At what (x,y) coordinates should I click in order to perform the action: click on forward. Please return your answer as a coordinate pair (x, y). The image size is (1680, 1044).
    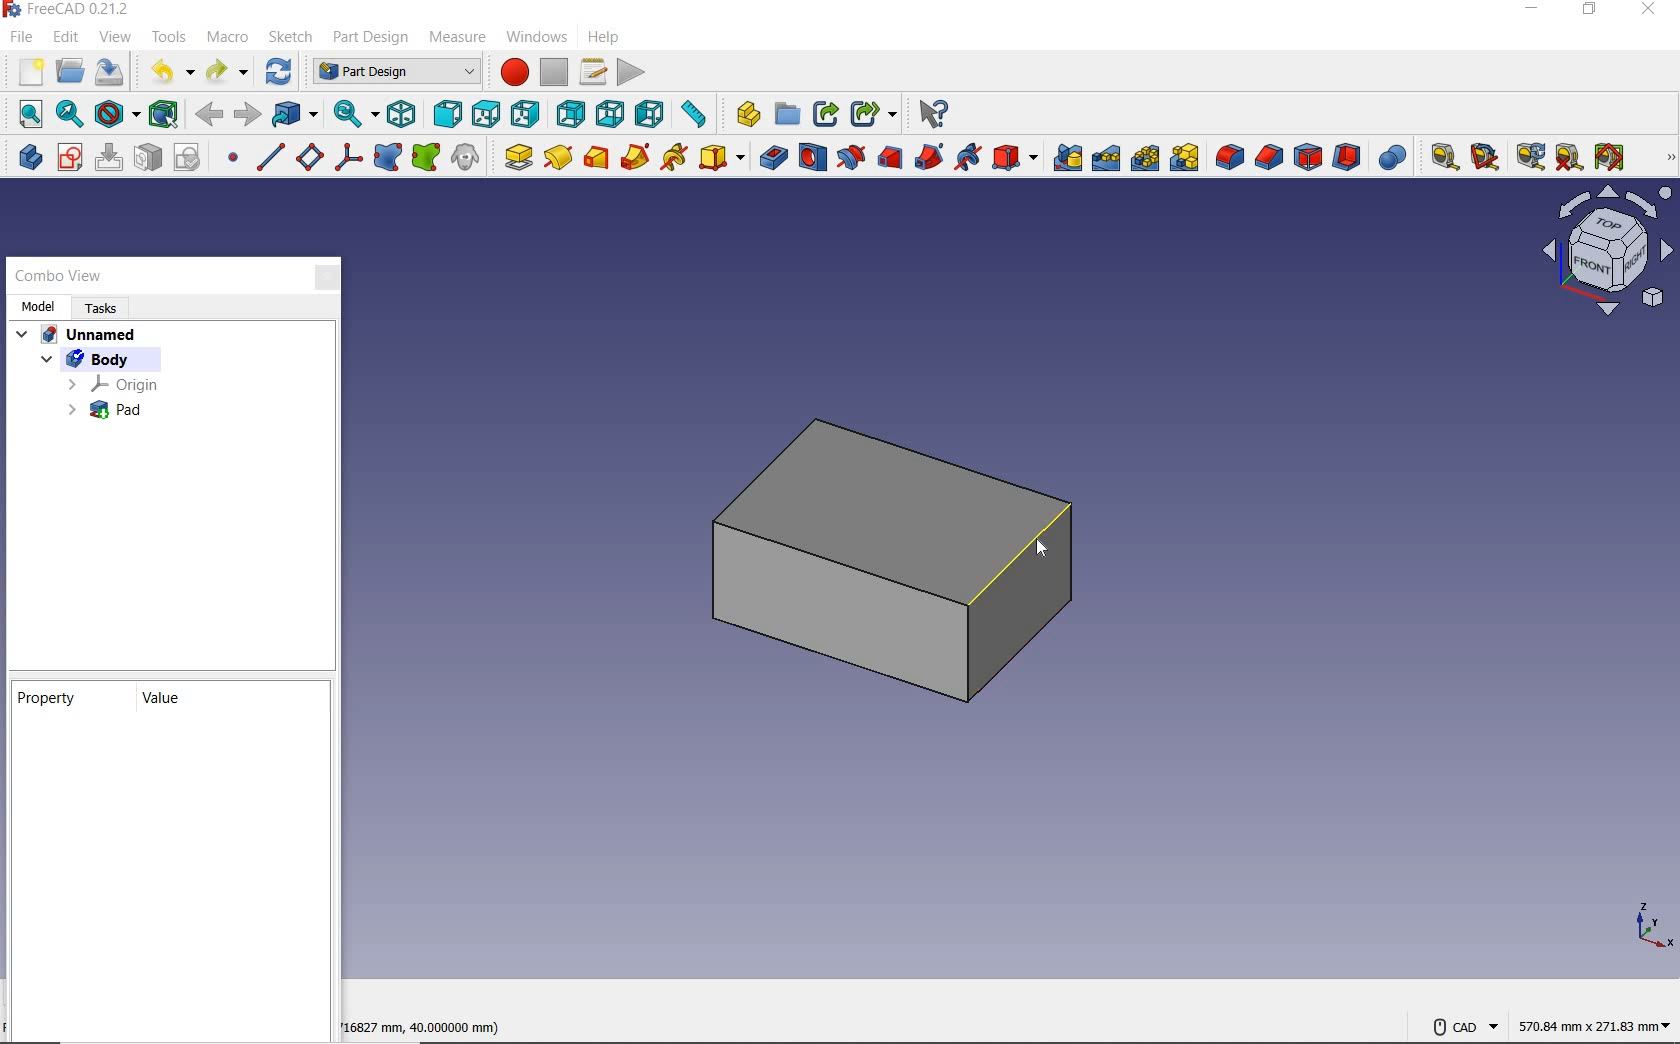
    Looking at the image, I should click on (248, 115).